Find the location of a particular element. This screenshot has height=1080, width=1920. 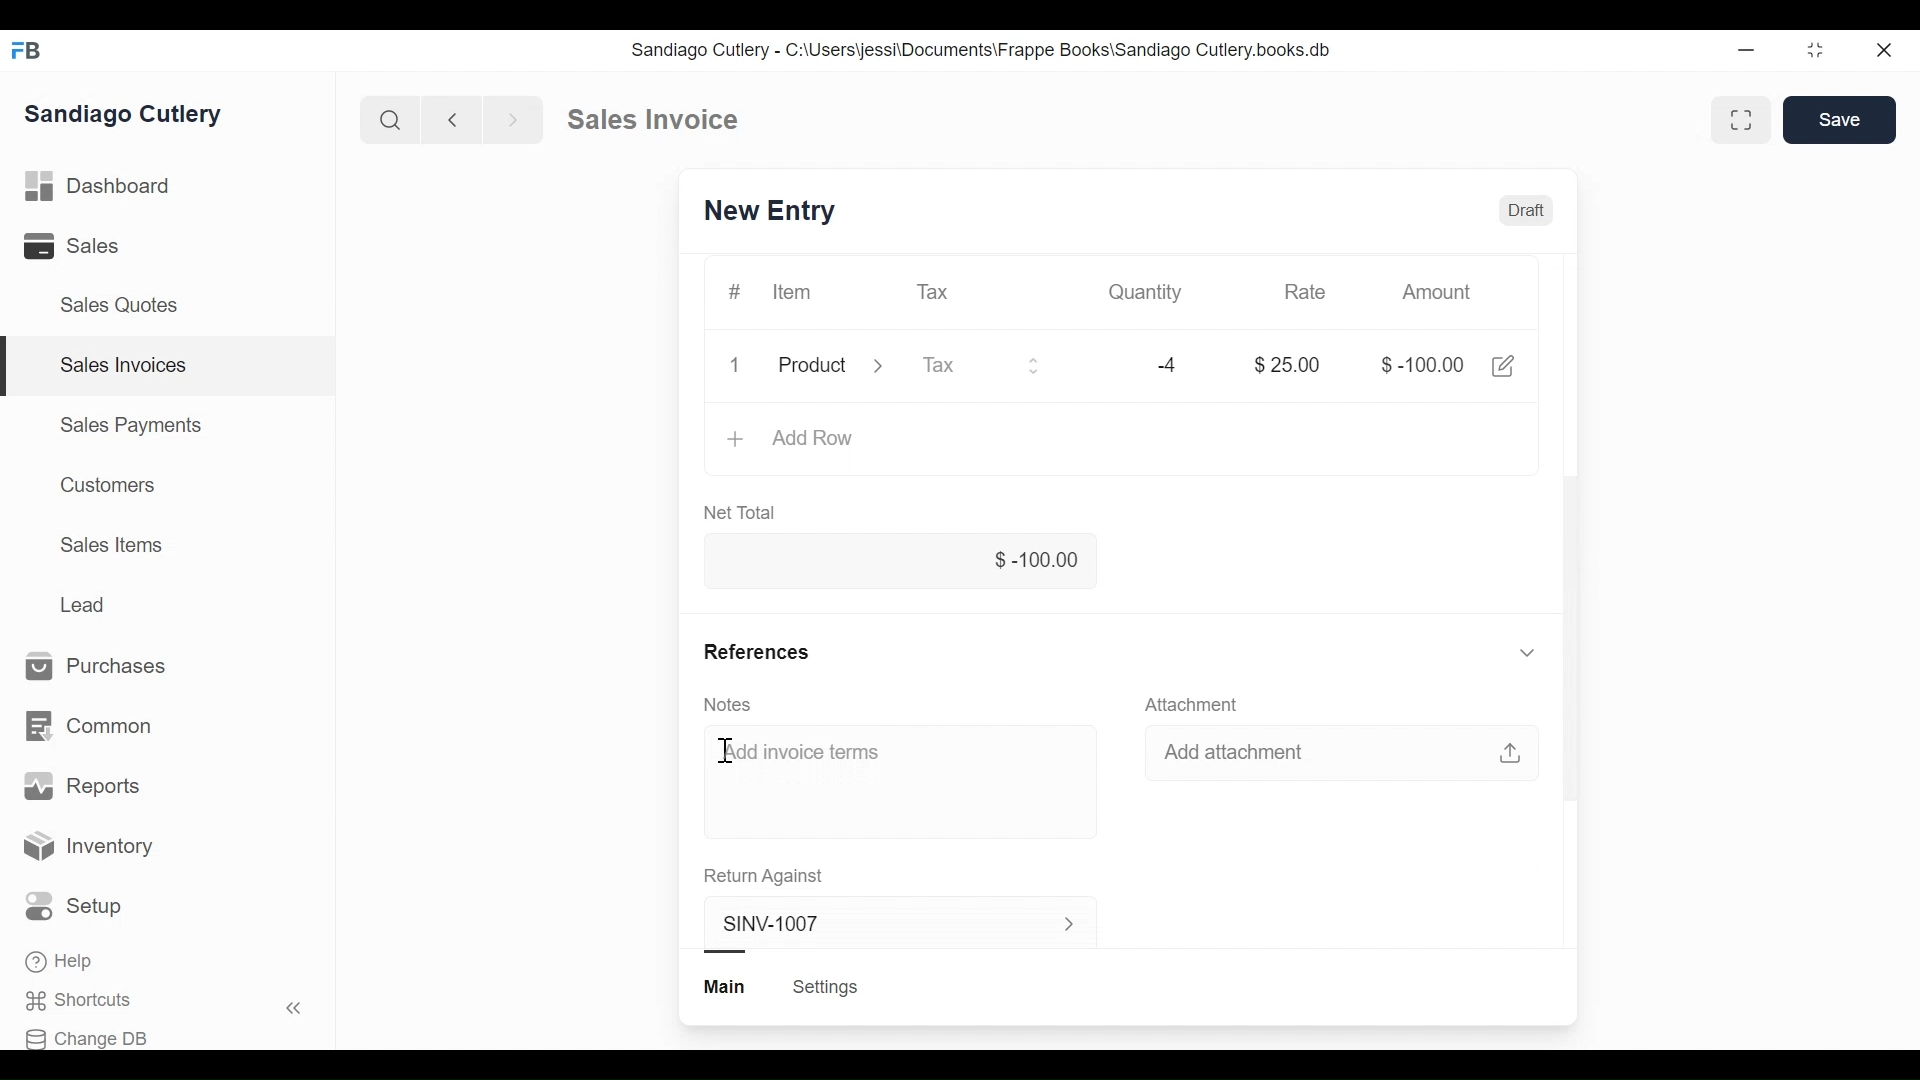

Quantity is located at coordinates (1148, 292).